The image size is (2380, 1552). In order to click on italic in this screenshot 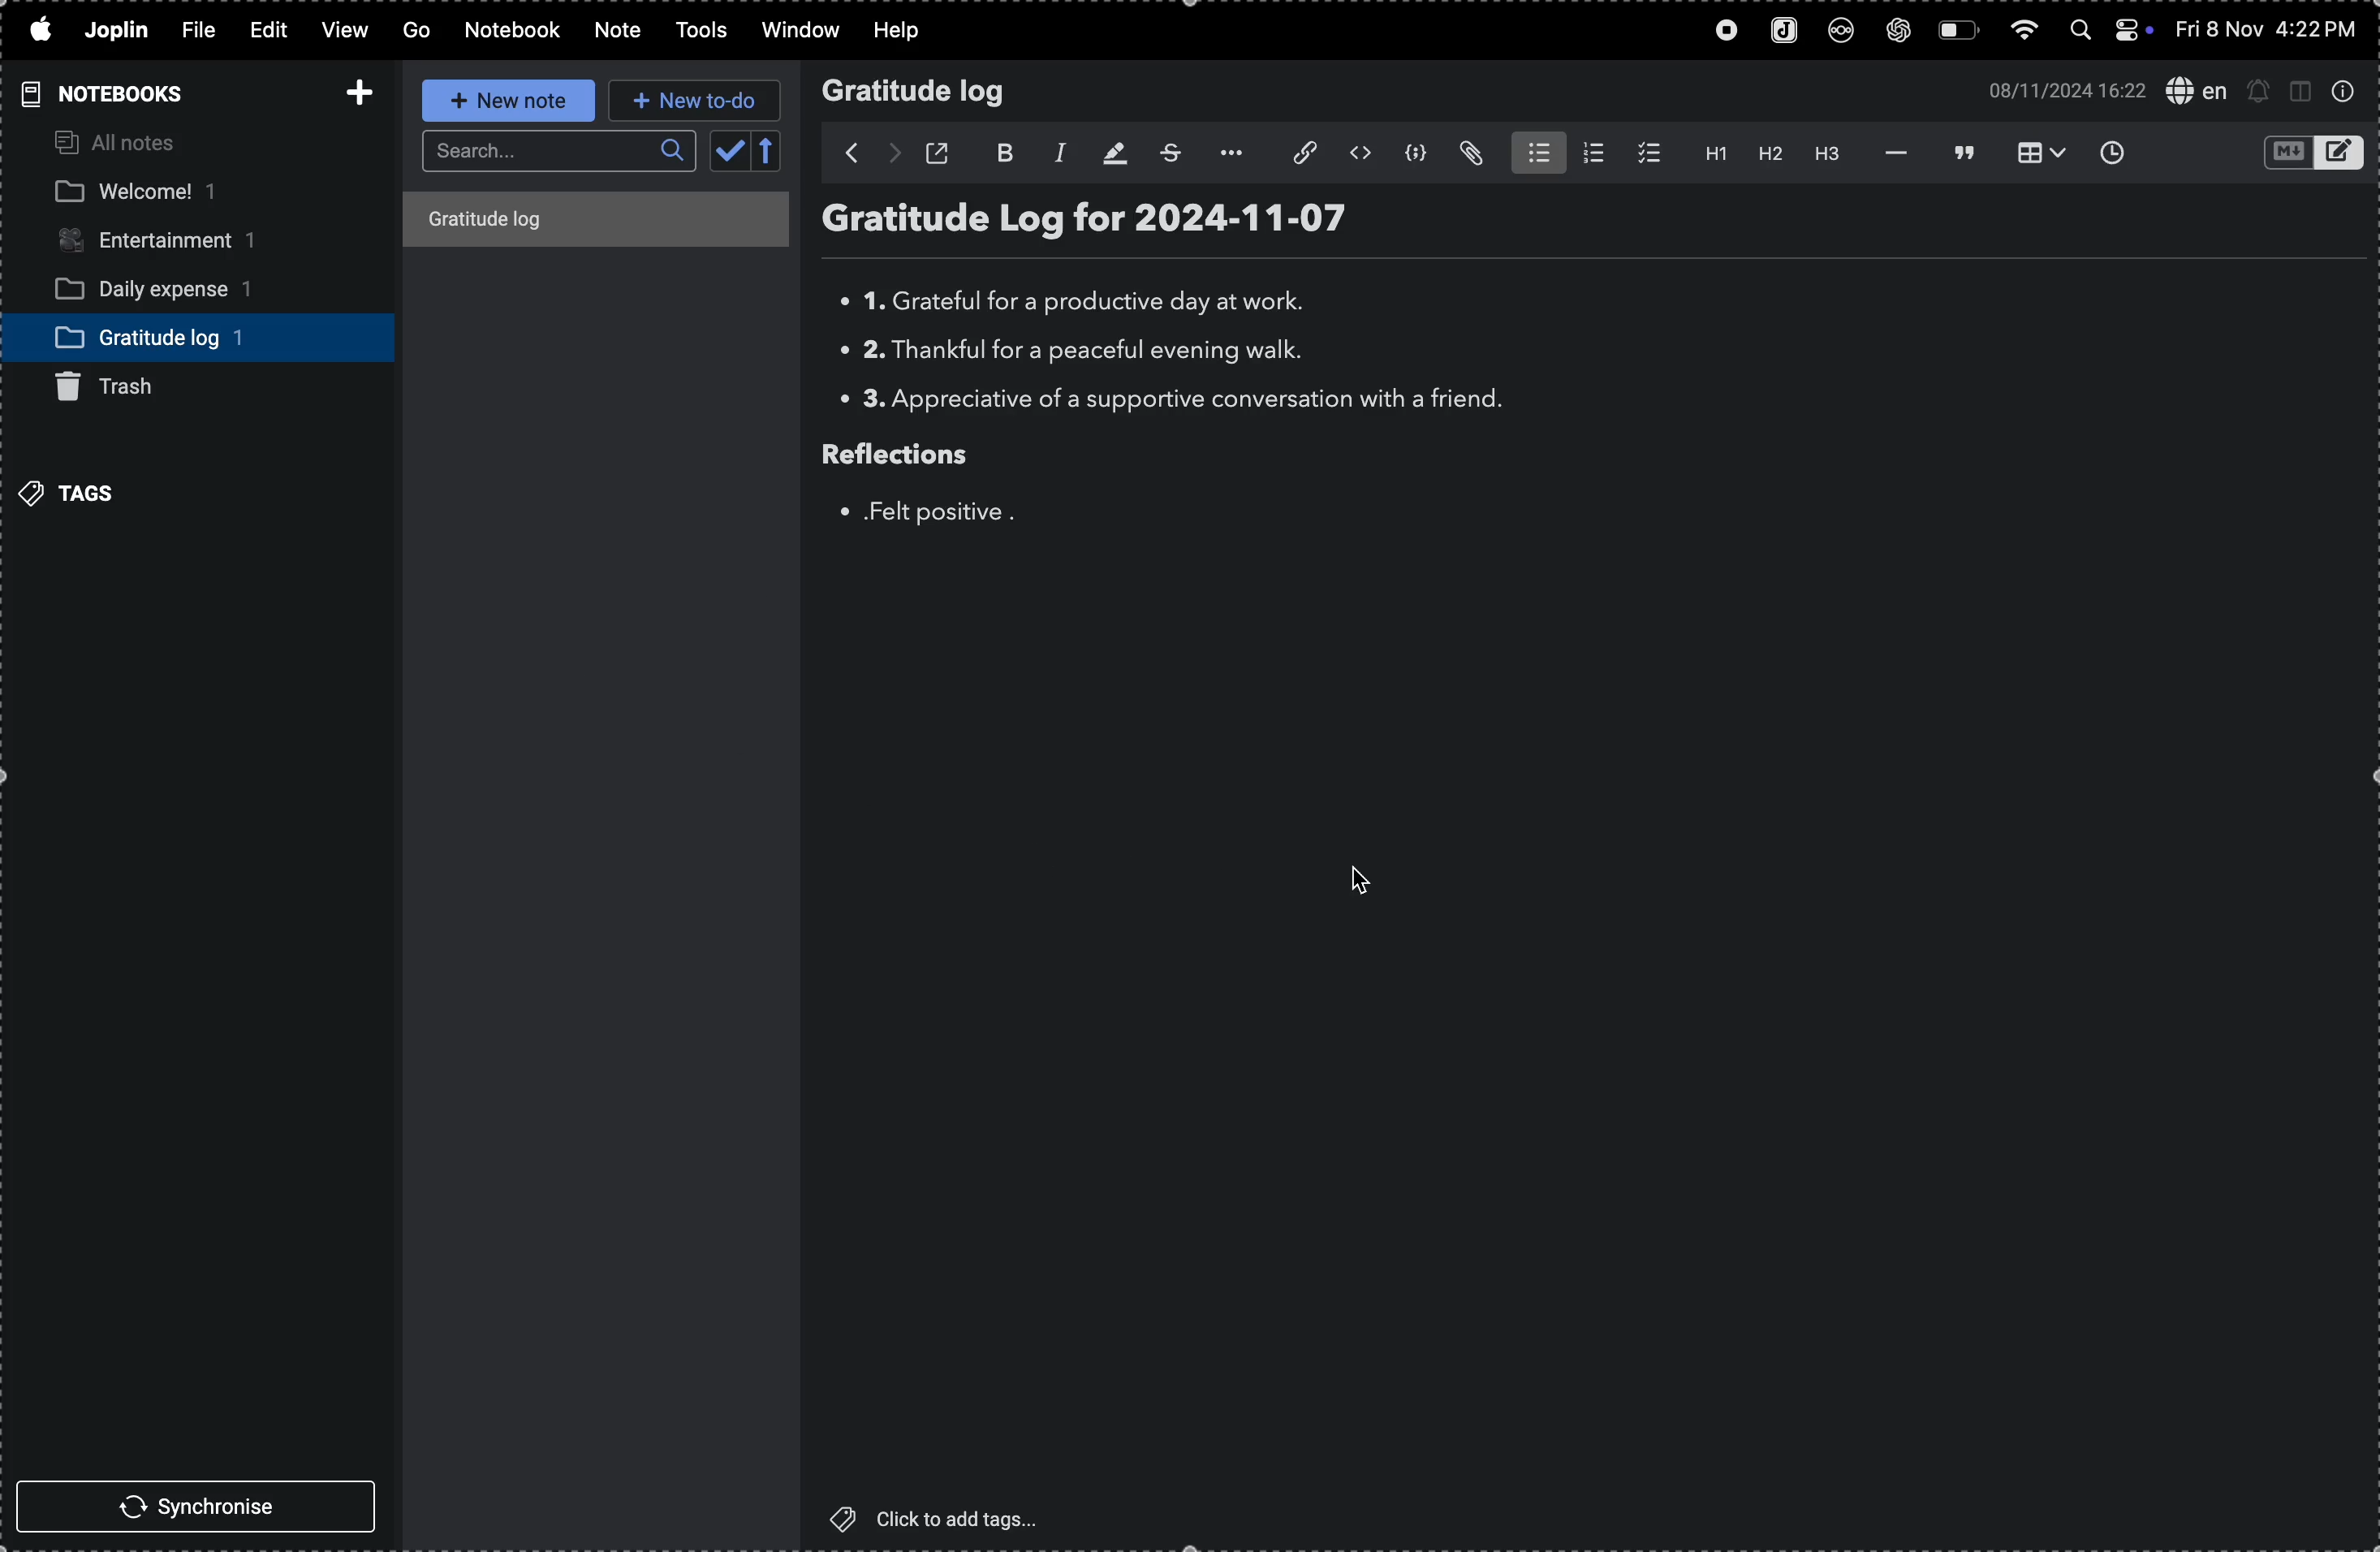, I will do `click(1054, 152)`.